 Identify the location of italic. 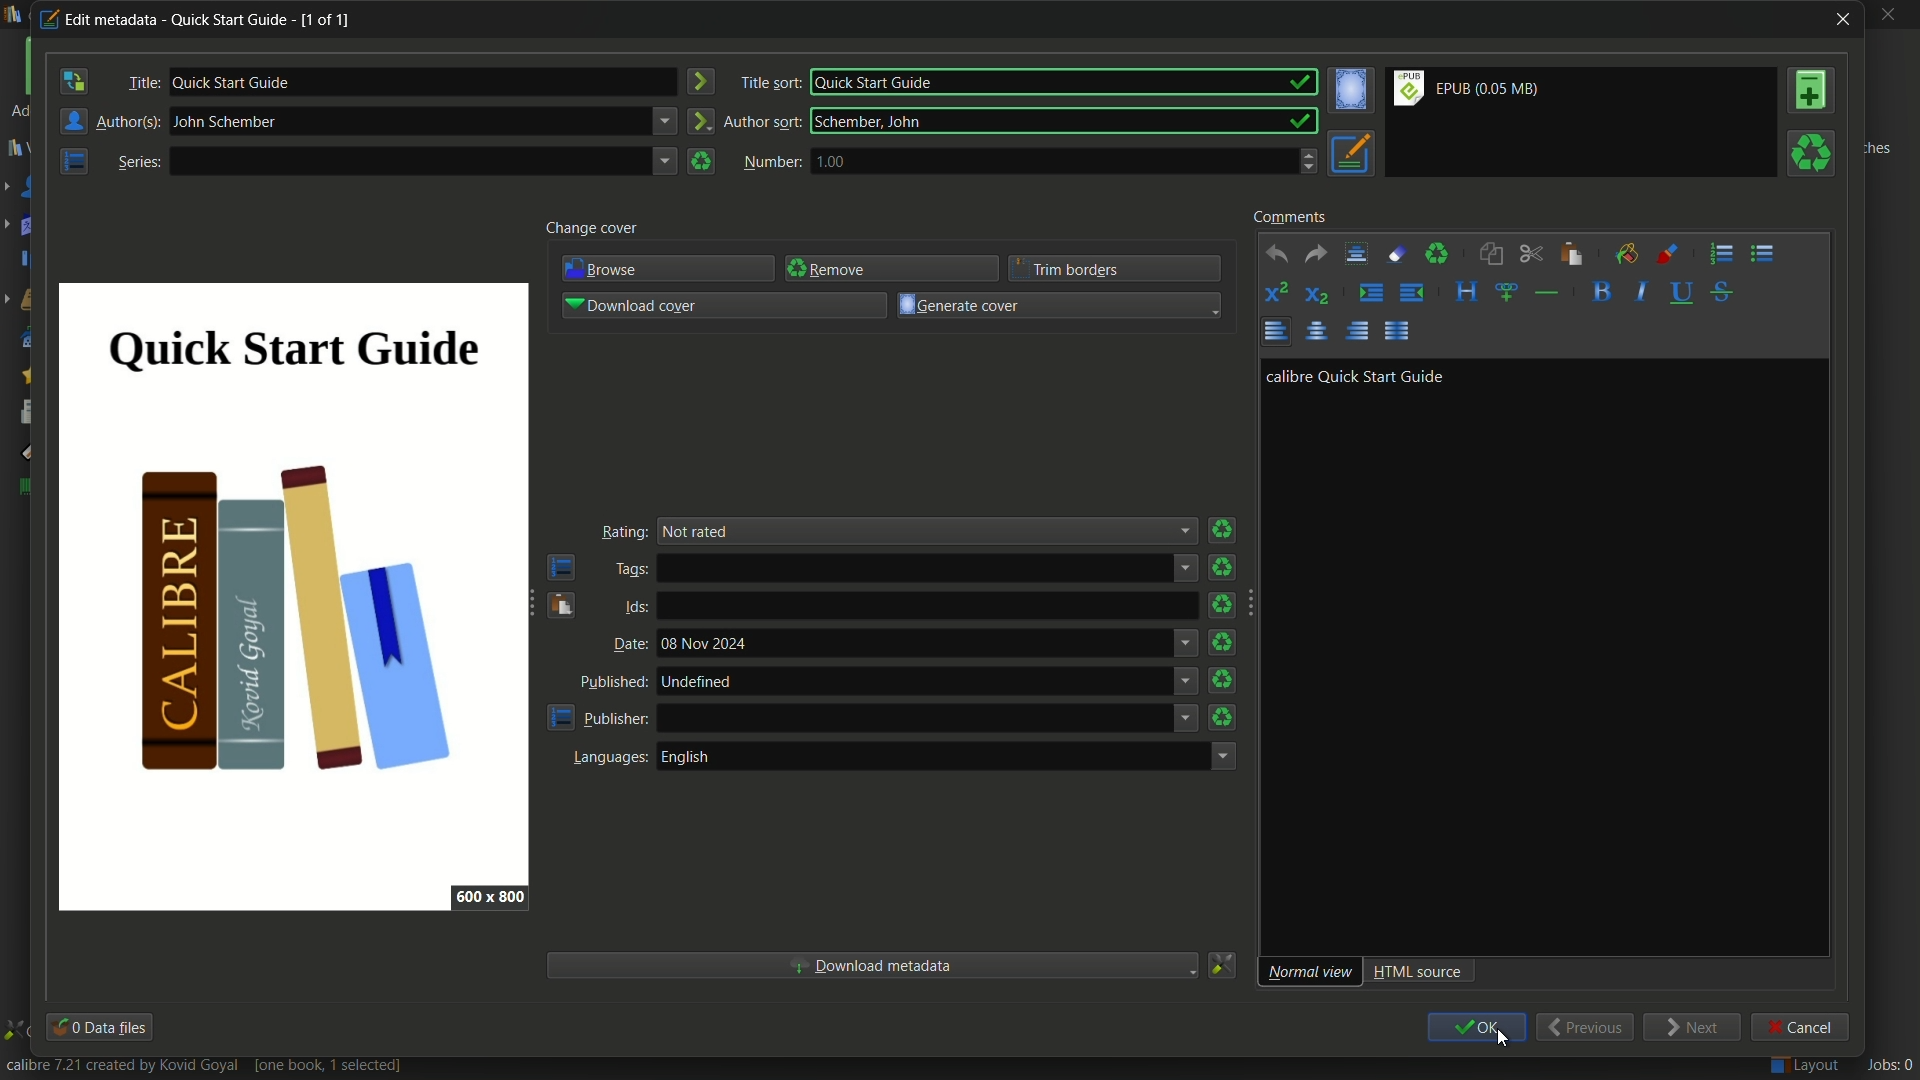
(1645, 293).